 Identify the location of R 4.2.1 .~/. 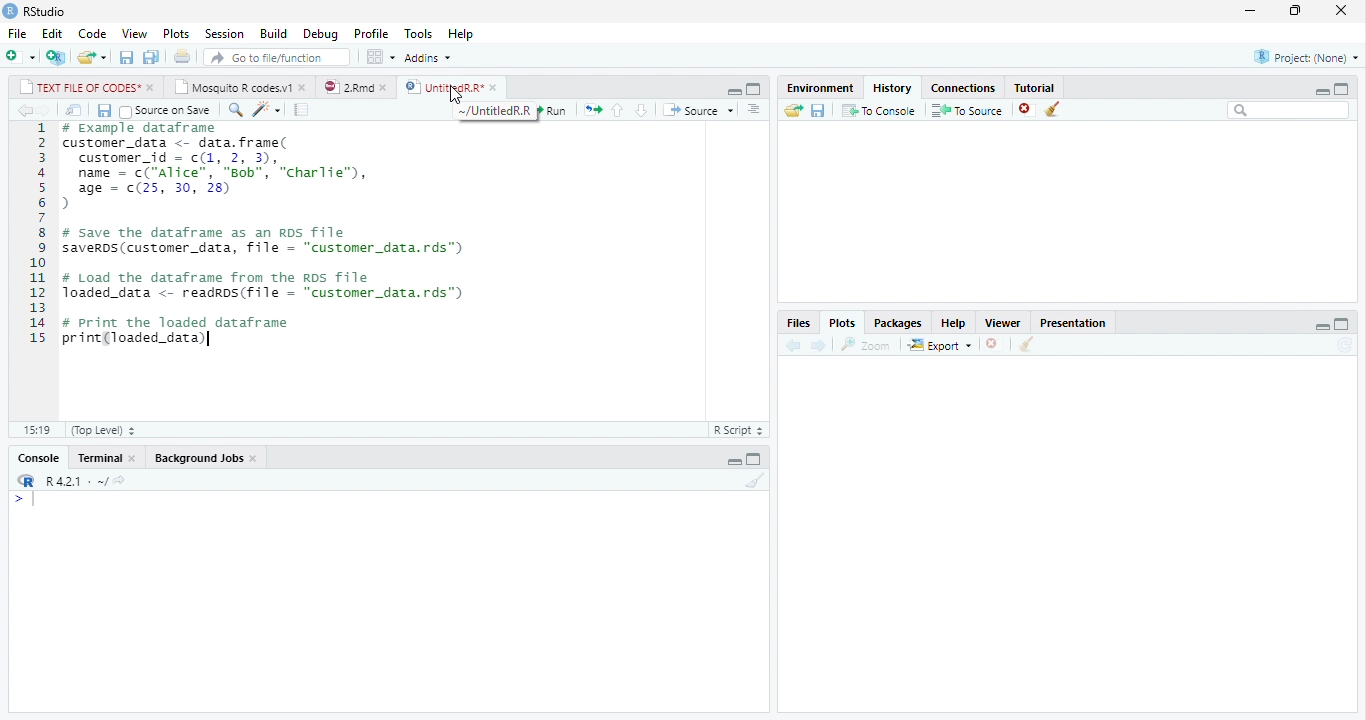
(73, 479).